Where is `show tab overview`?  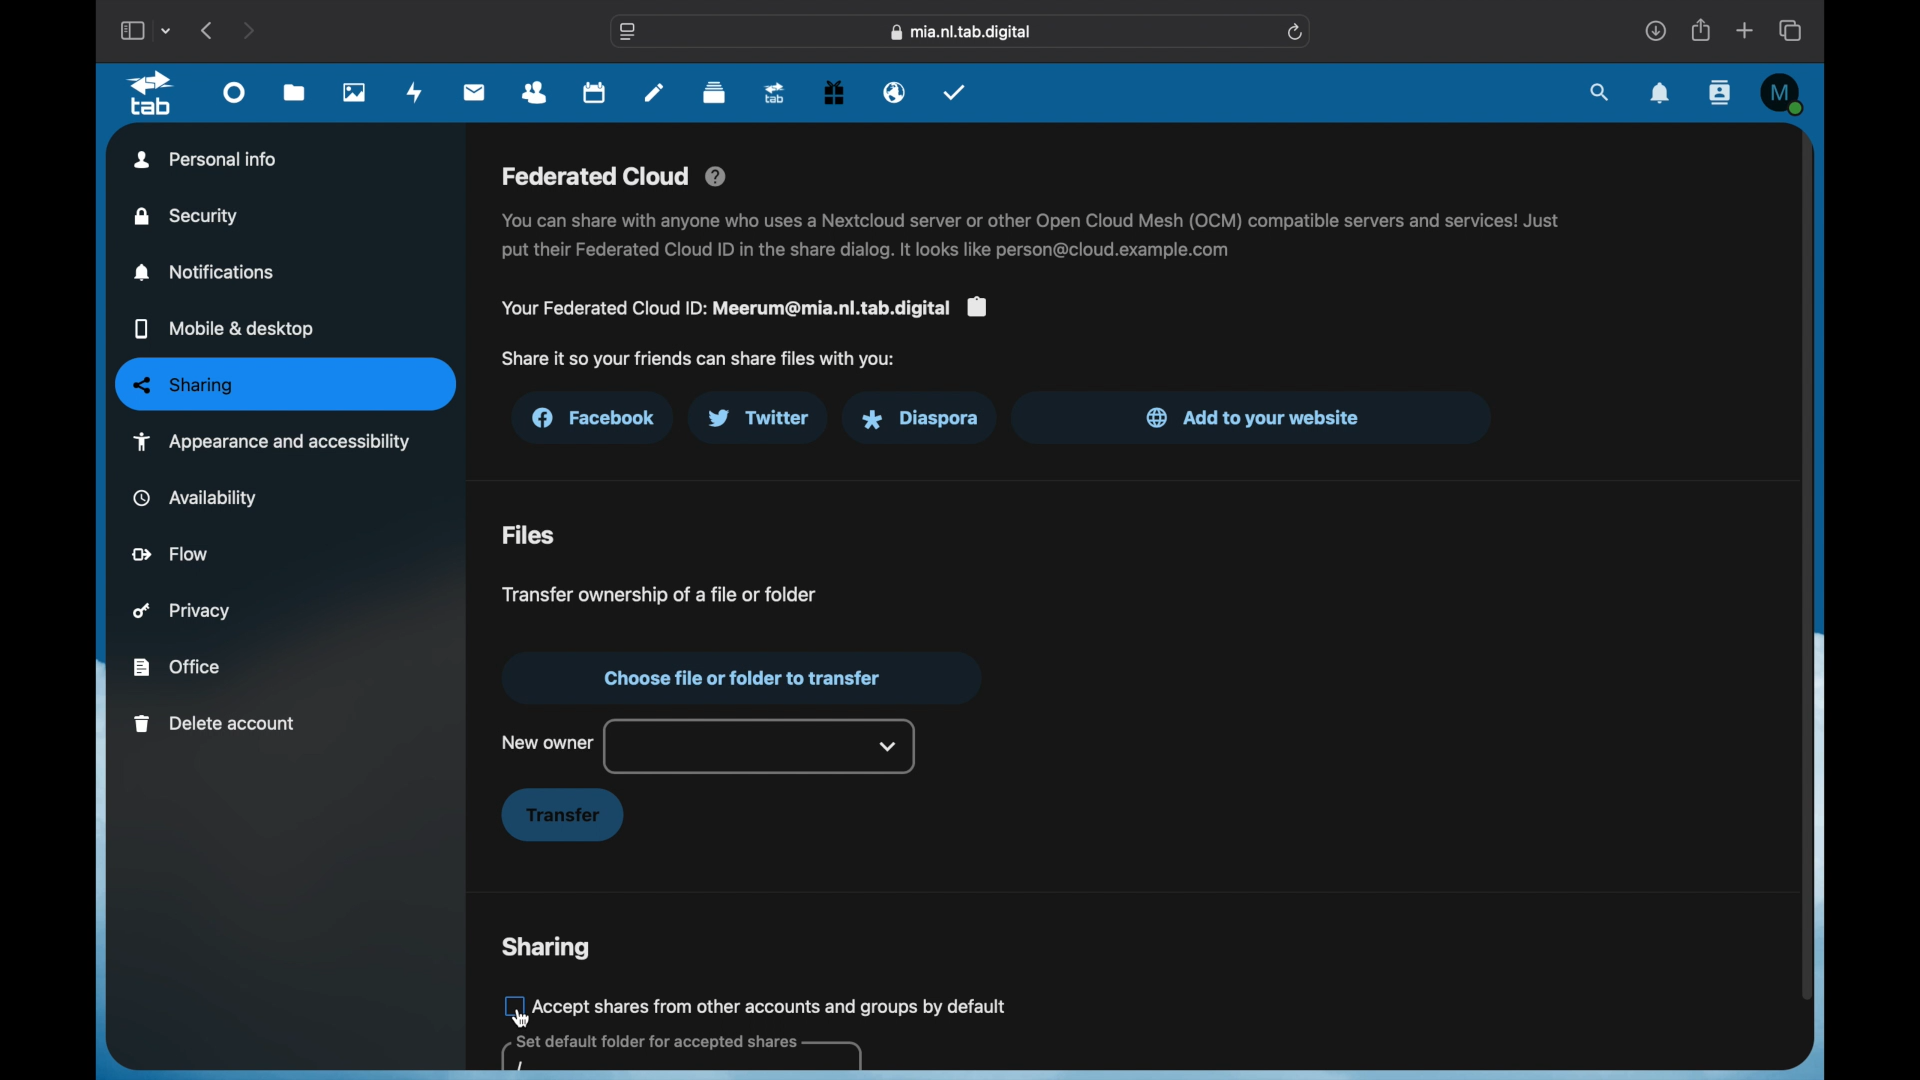 show tab overview is located at coordinates (1792, 30).